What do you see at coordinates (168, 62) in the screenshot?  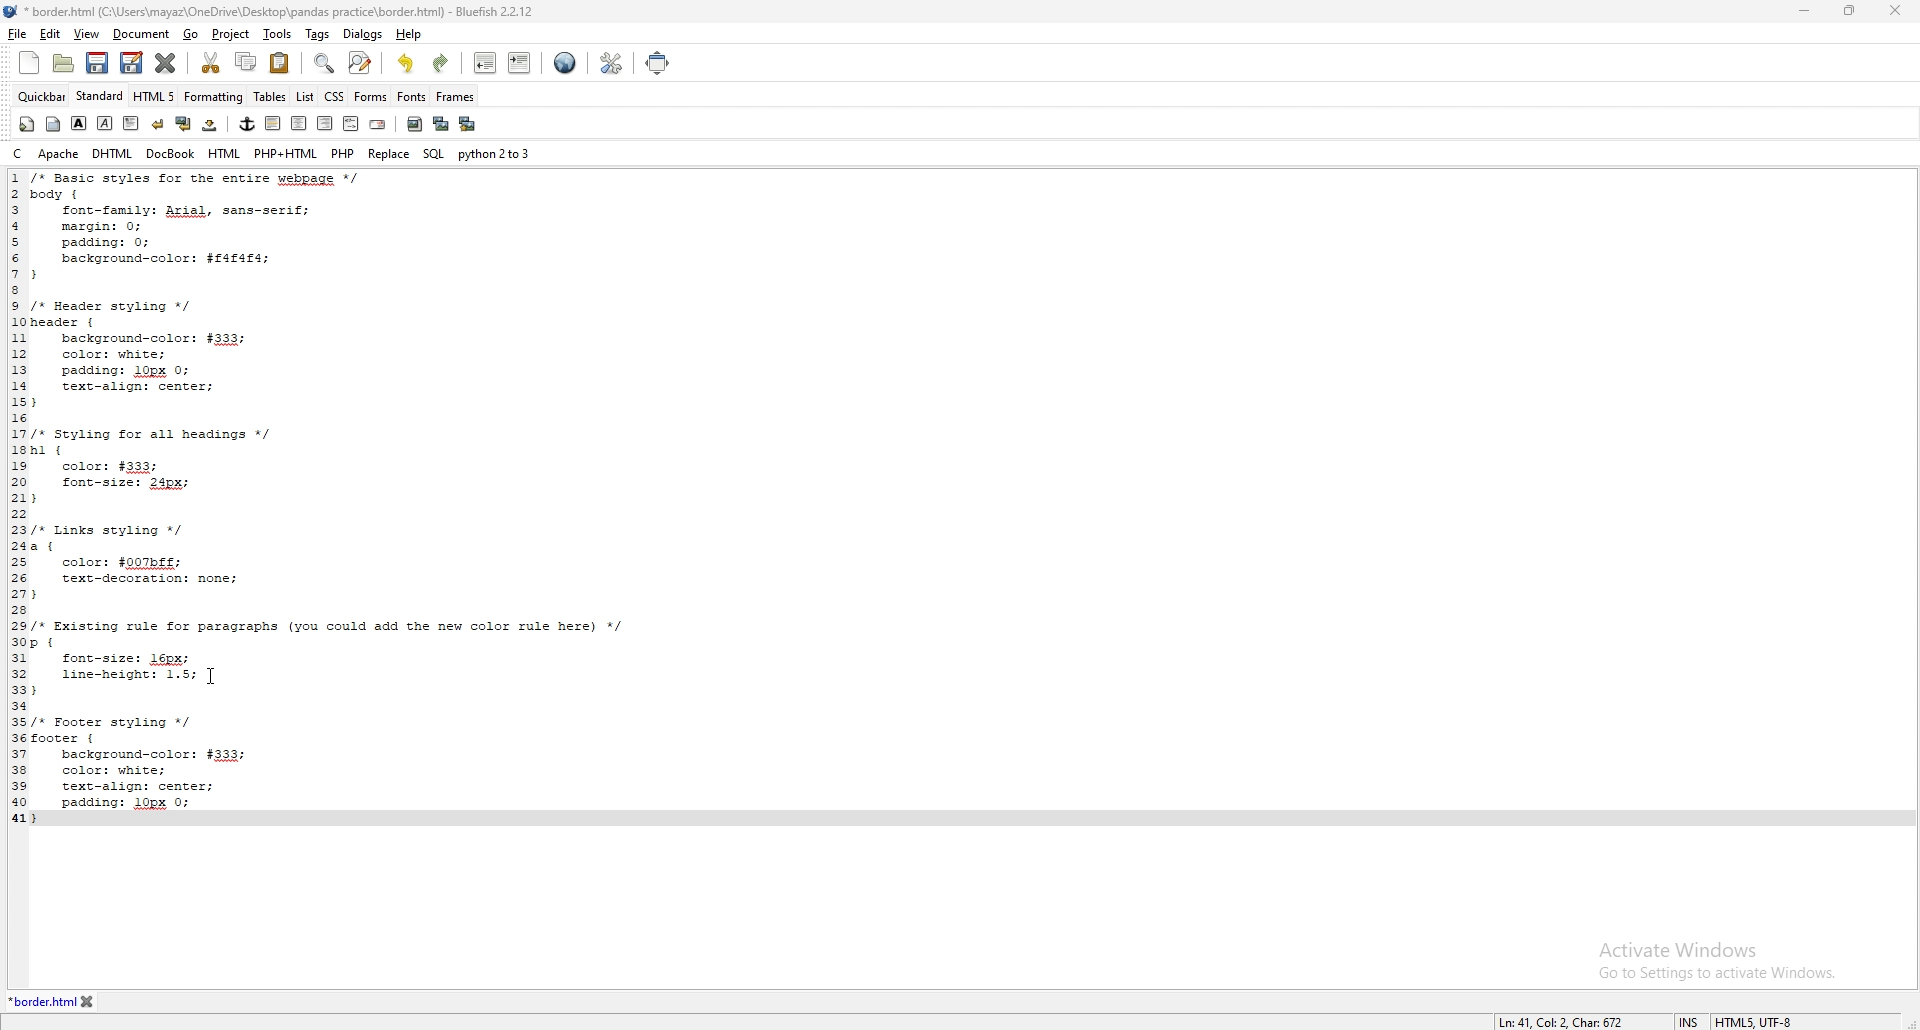 I see `close current tab` at bounding box center [168, 62].